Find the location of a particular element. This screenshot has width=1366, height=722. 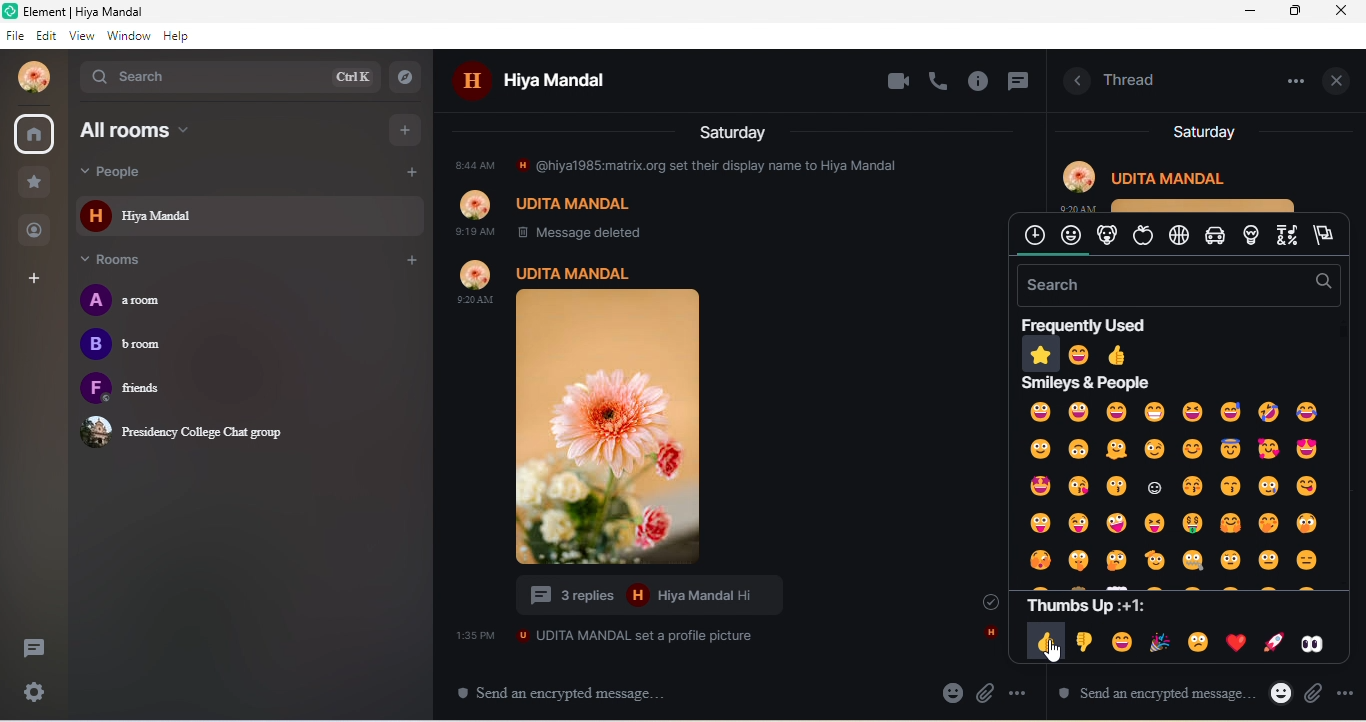

more option is located at coordinates (1305, 691).